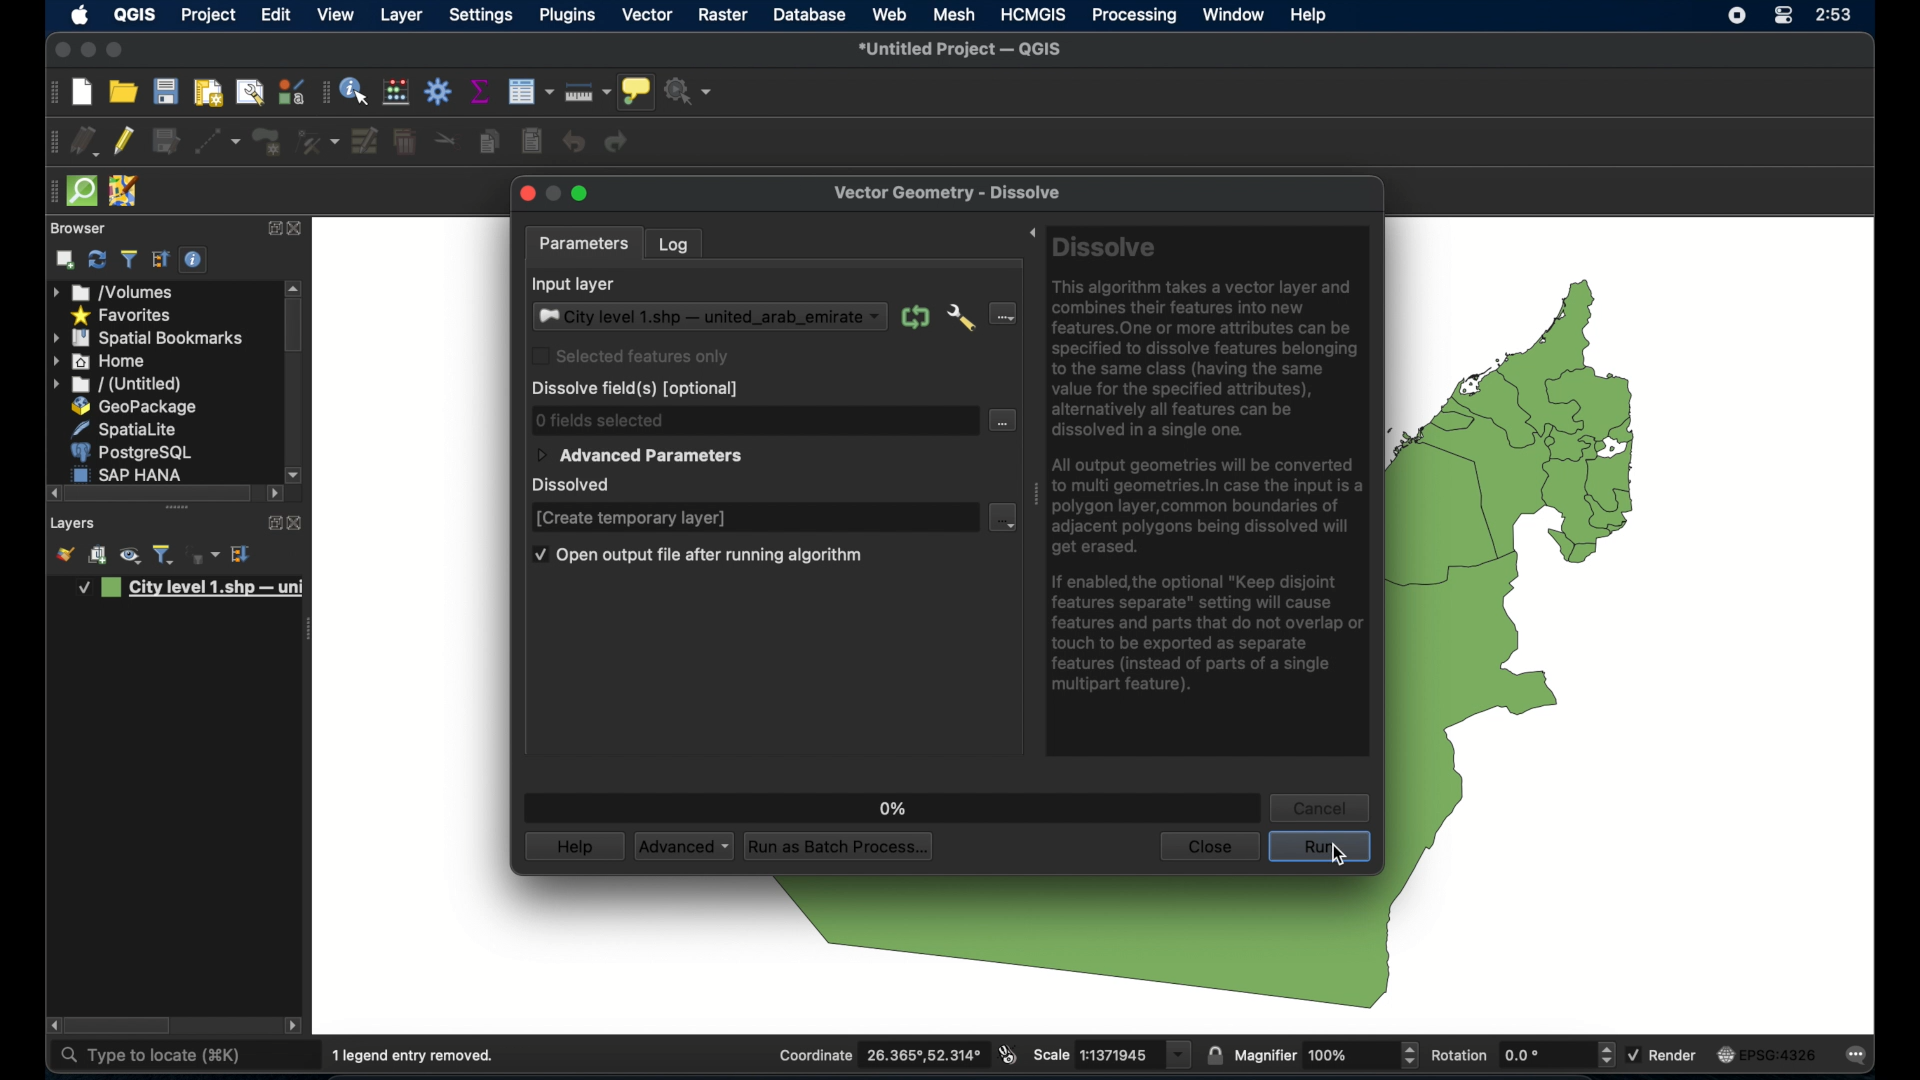 This screenshot has height=1080, width=1920. I want to click on advanced options, so click(961, 319).